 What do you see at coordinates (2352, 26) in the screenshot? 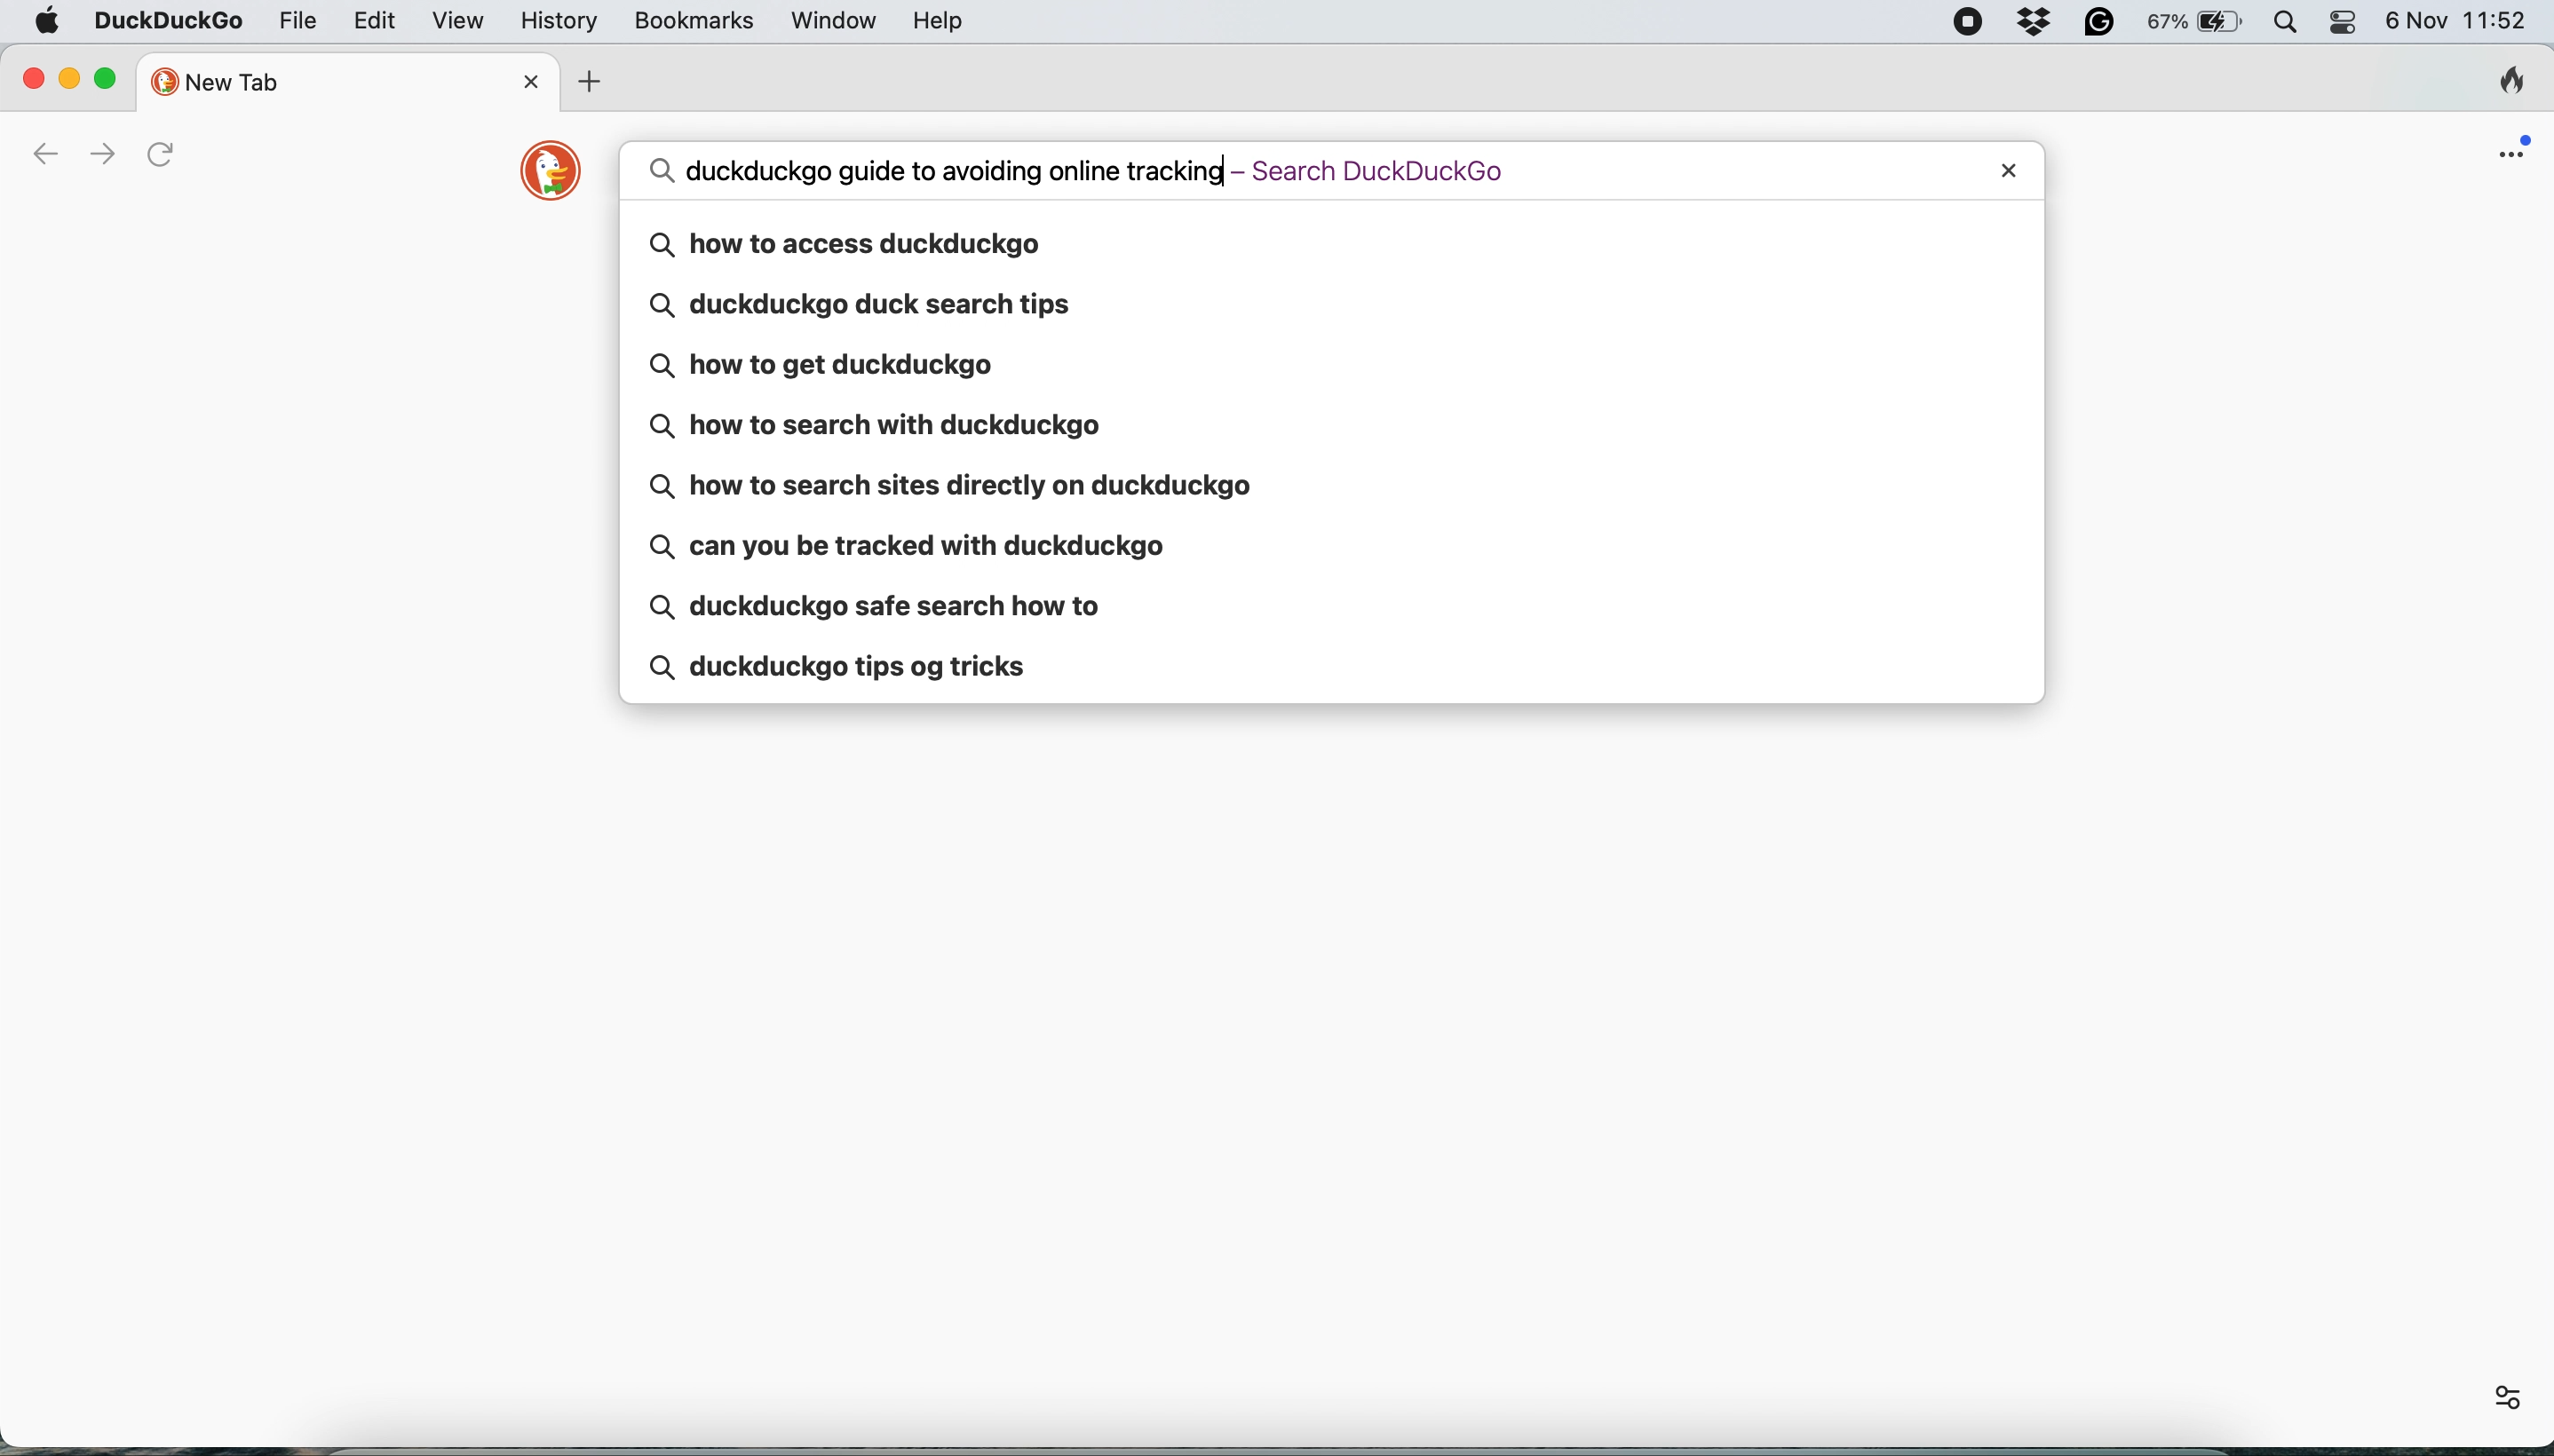
I see `control center` at bounding box center [2352, 26].